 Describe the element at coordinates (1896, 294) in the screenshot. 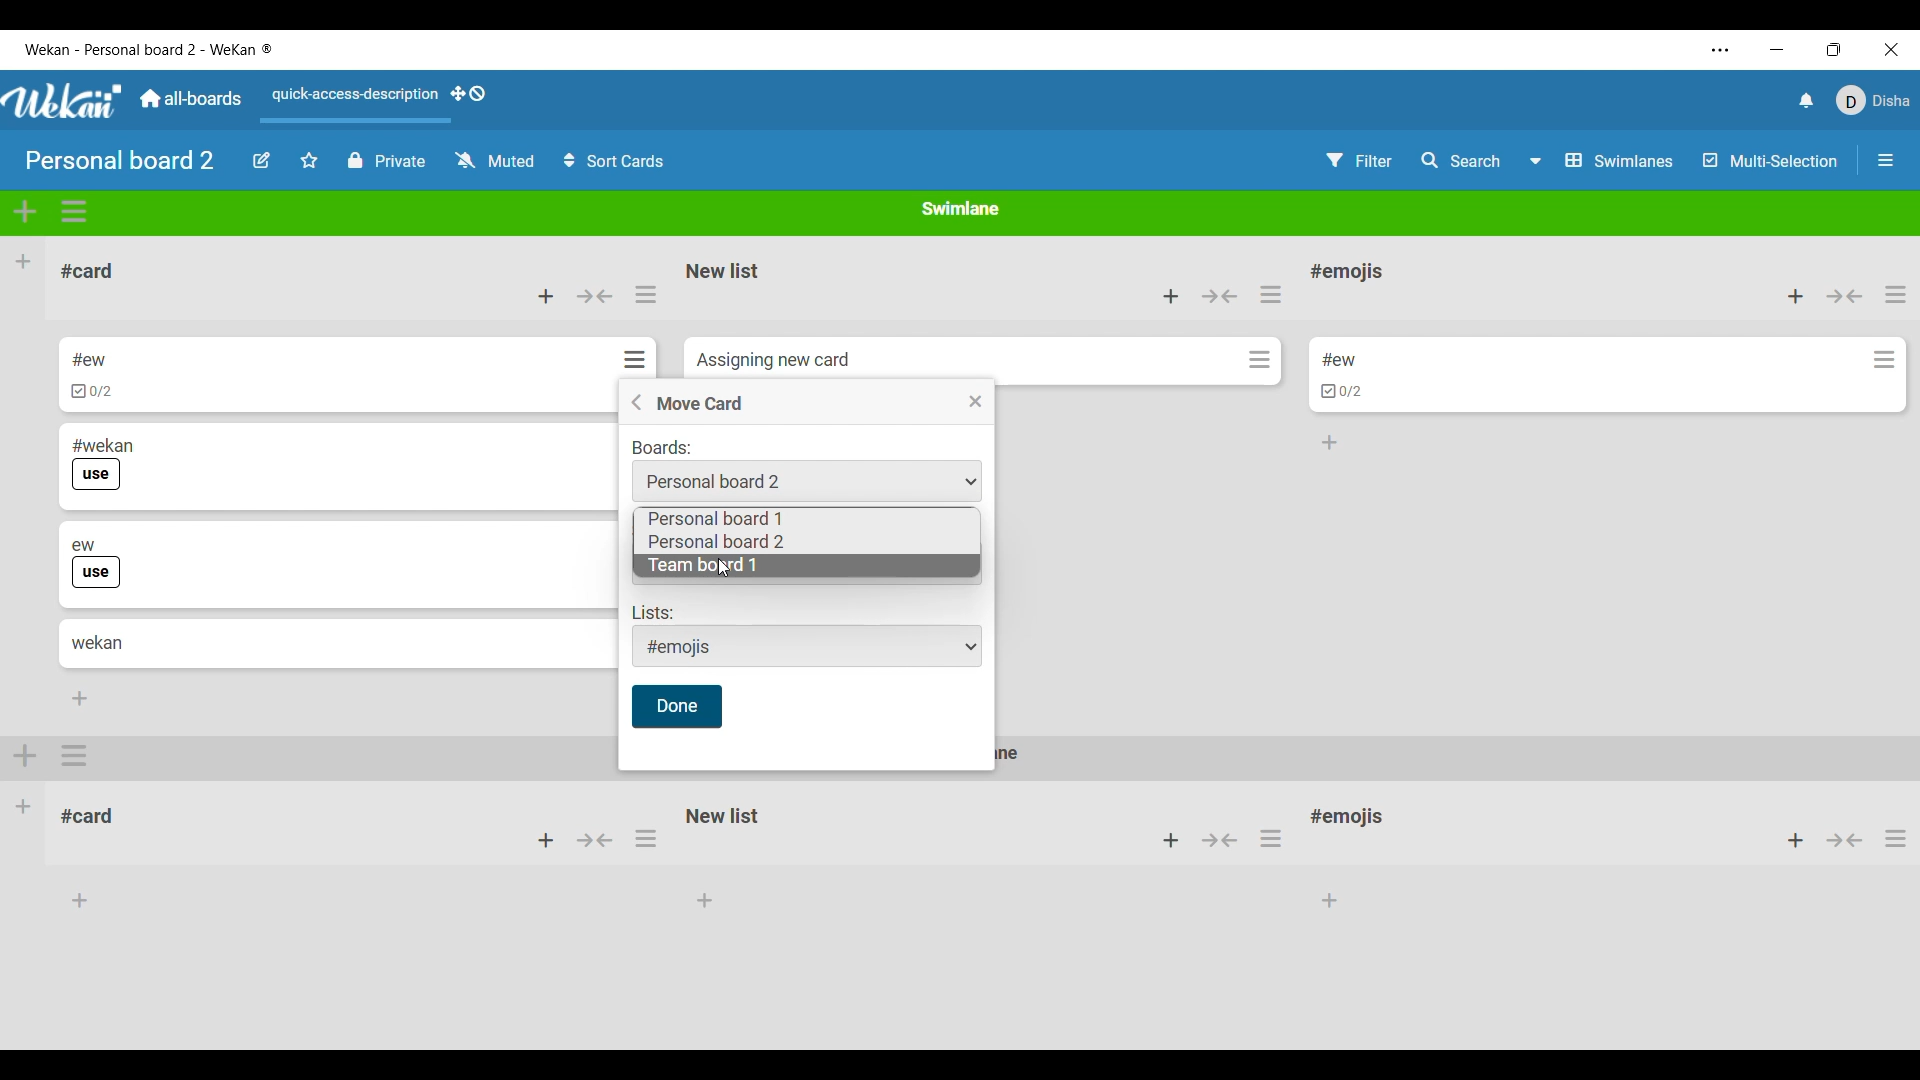

I see `List actions` at that location.